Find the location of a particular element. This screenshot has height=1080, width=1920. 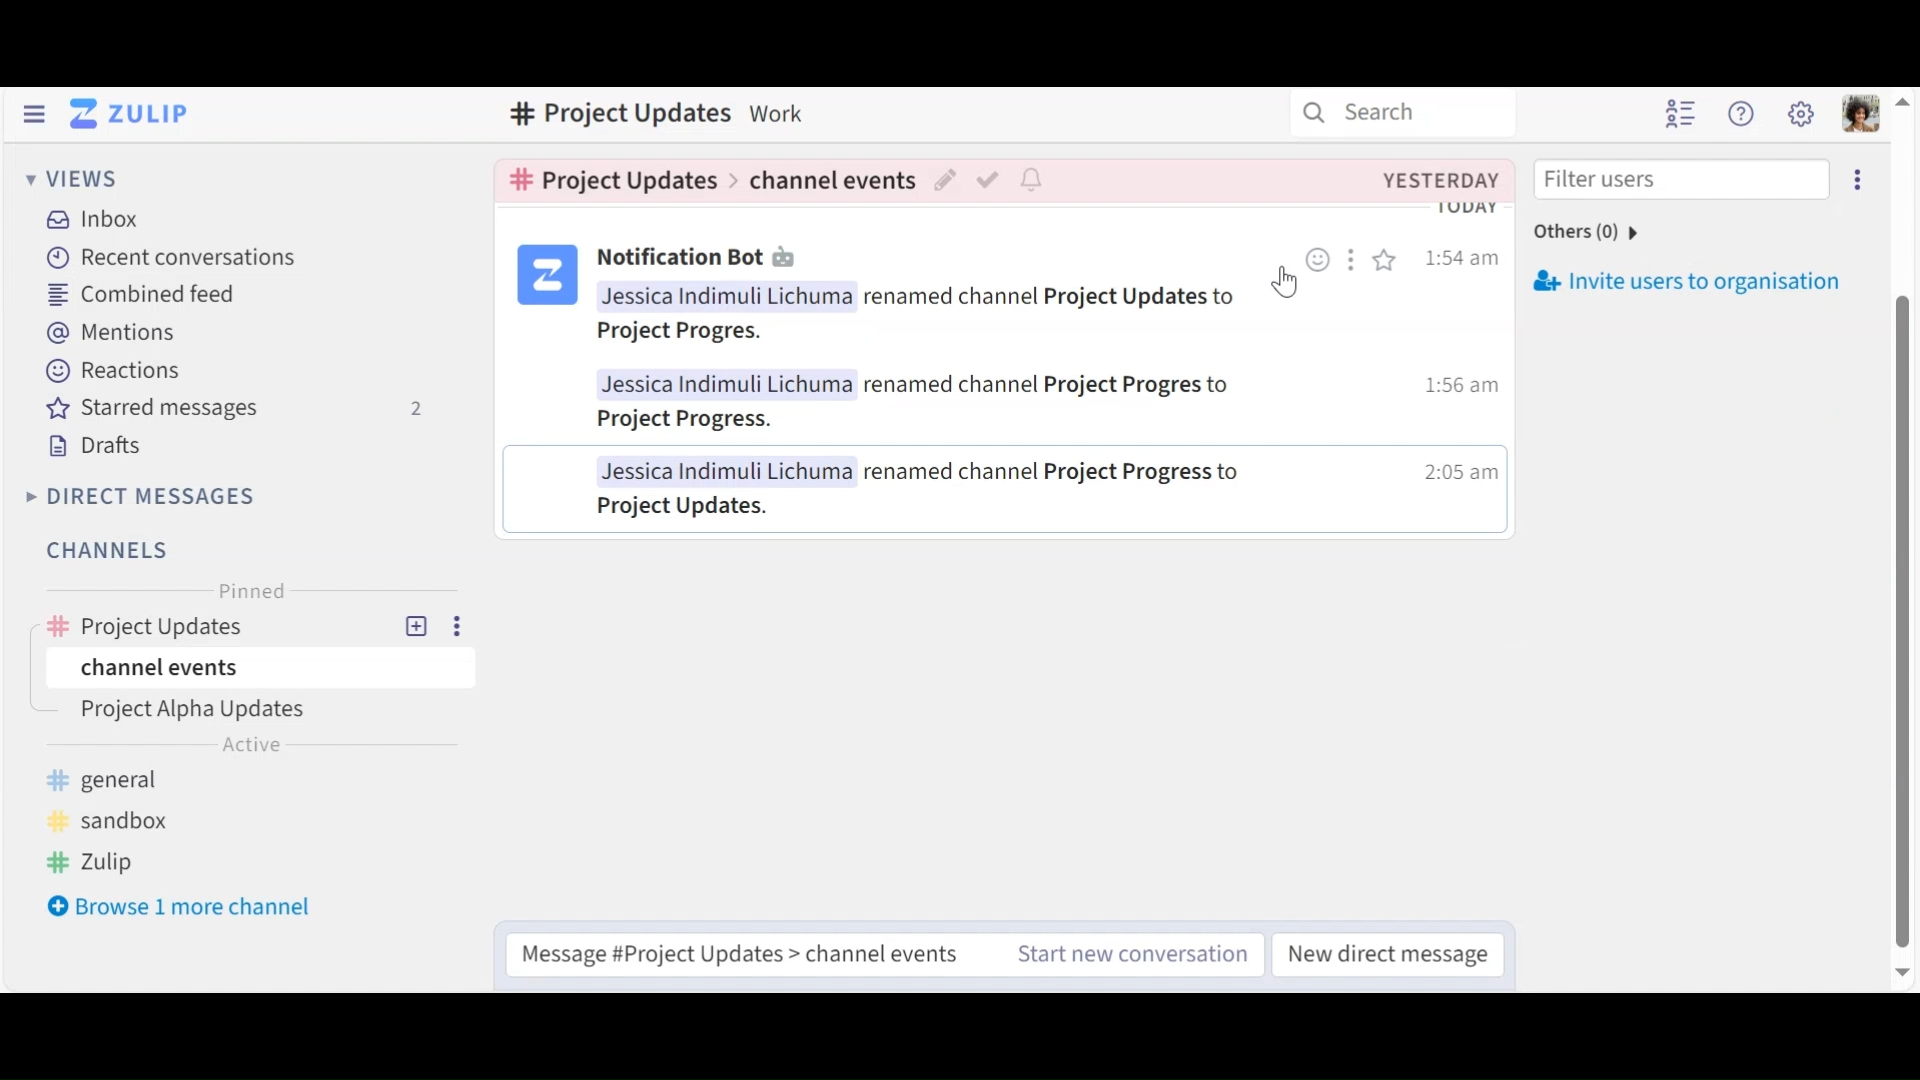

Compose messages is located at coordinates (742, 950).